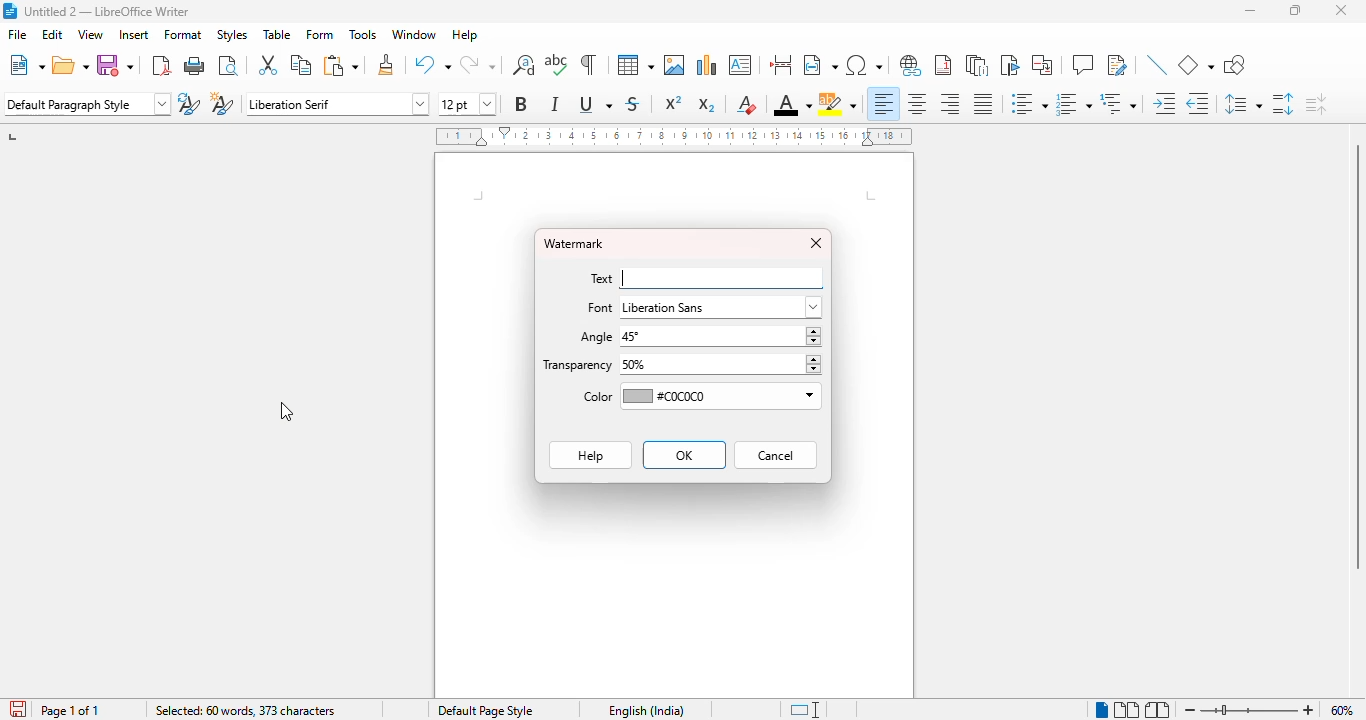 The image size is (1366, 720). I want to click on cancel, so click(776, 455).